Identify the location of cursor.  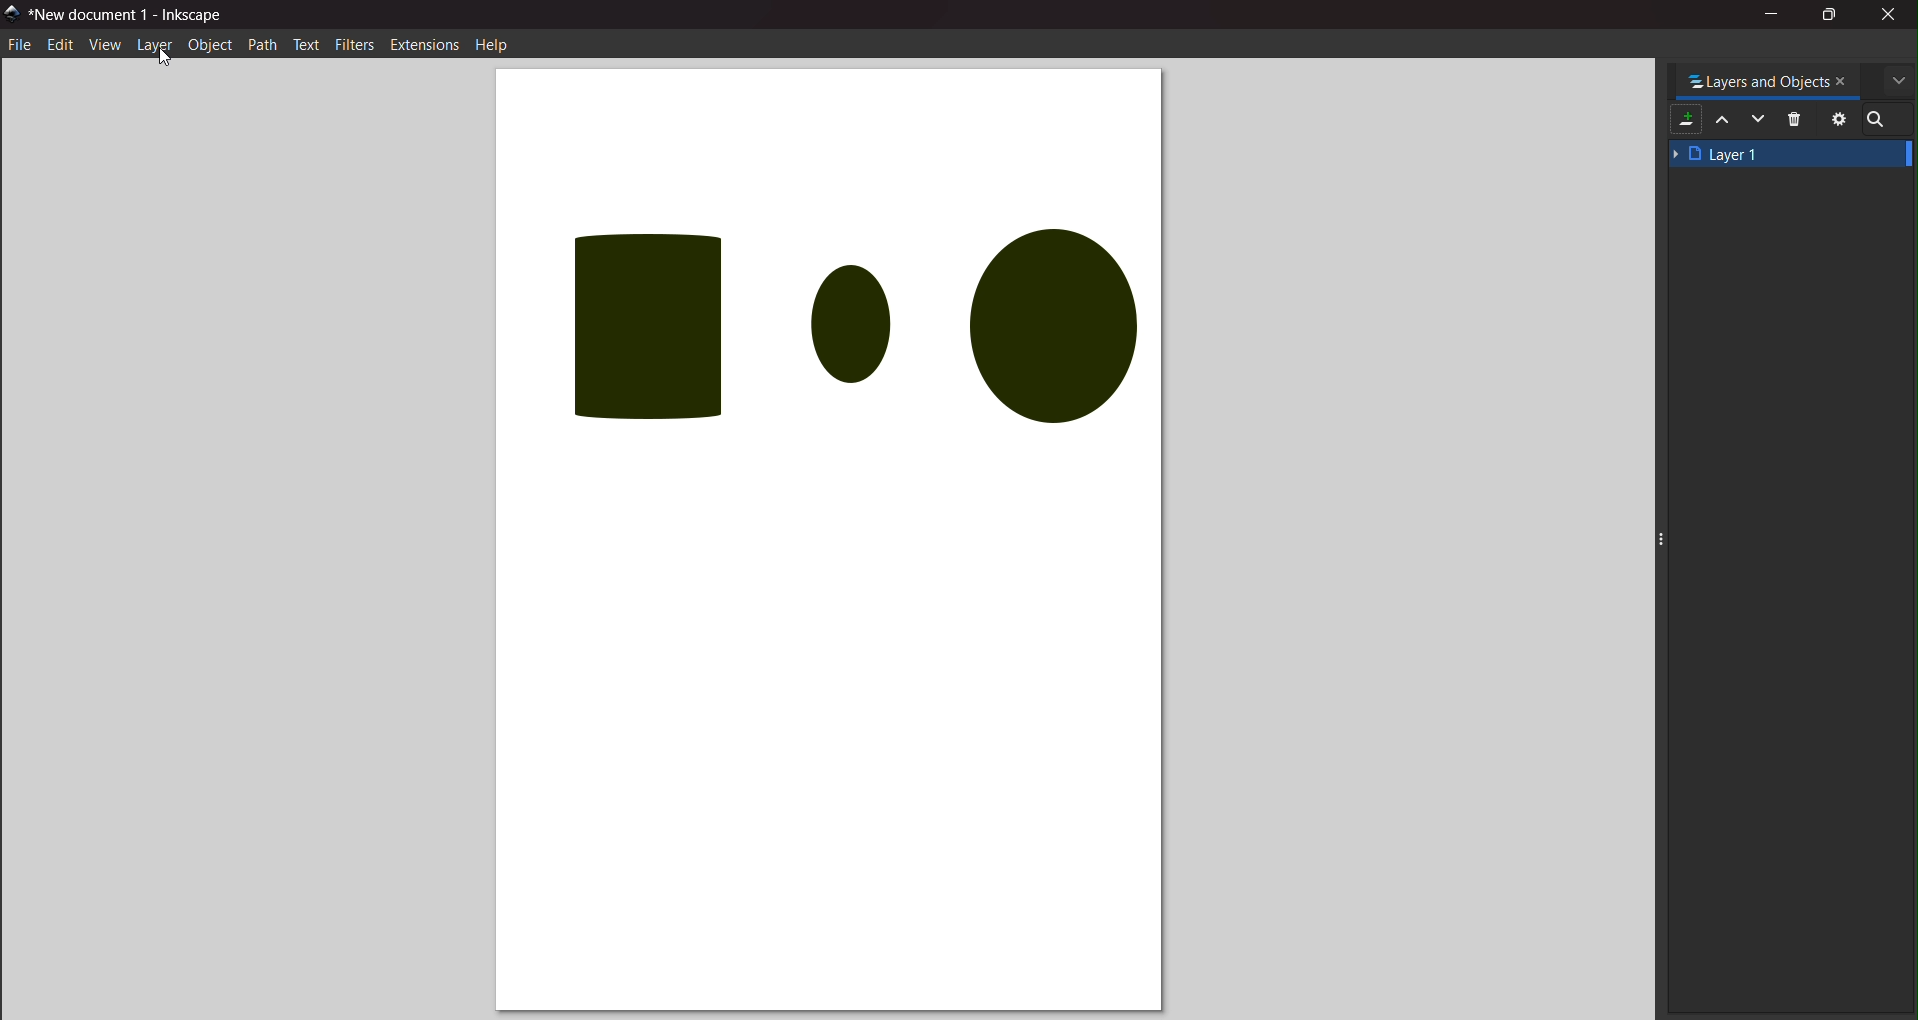
(164, 56).